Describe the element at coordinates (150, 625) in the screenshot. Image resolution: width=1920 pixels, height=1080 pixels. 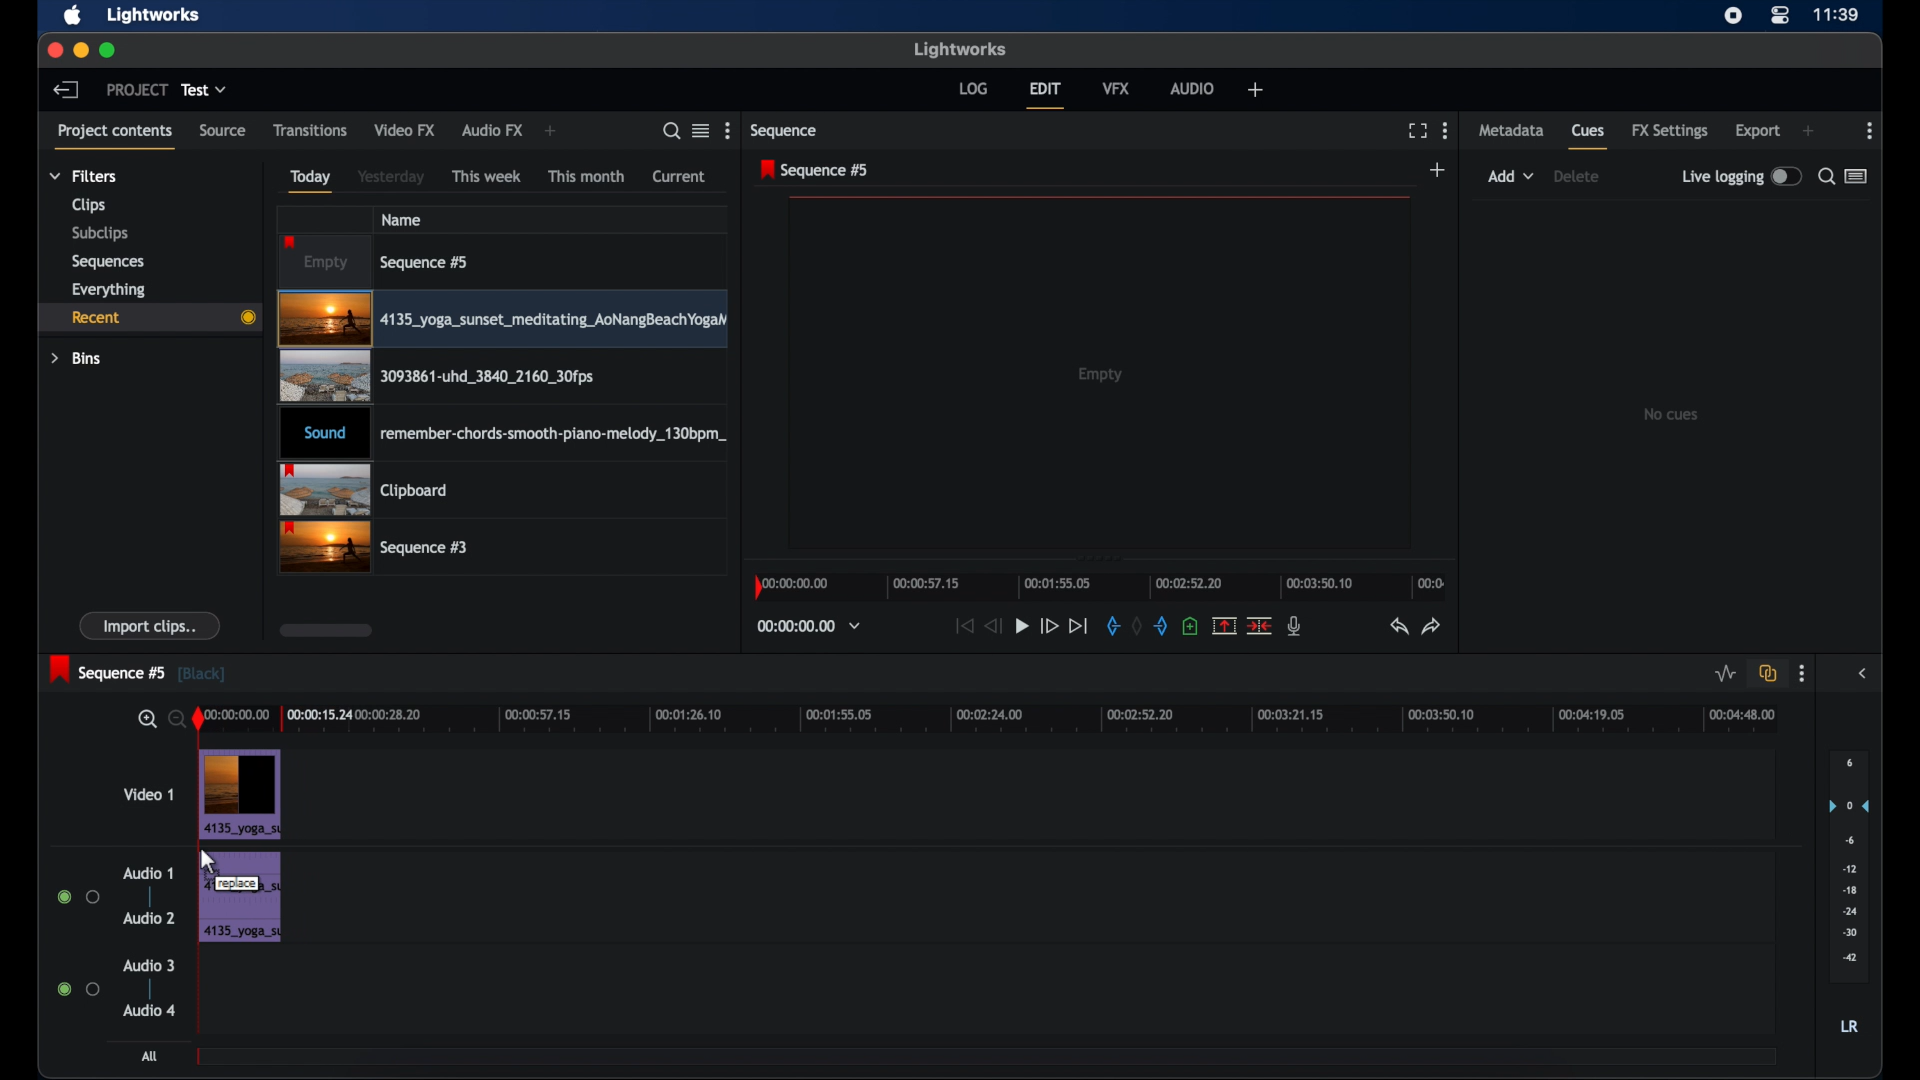
I see `import clips` at that location.